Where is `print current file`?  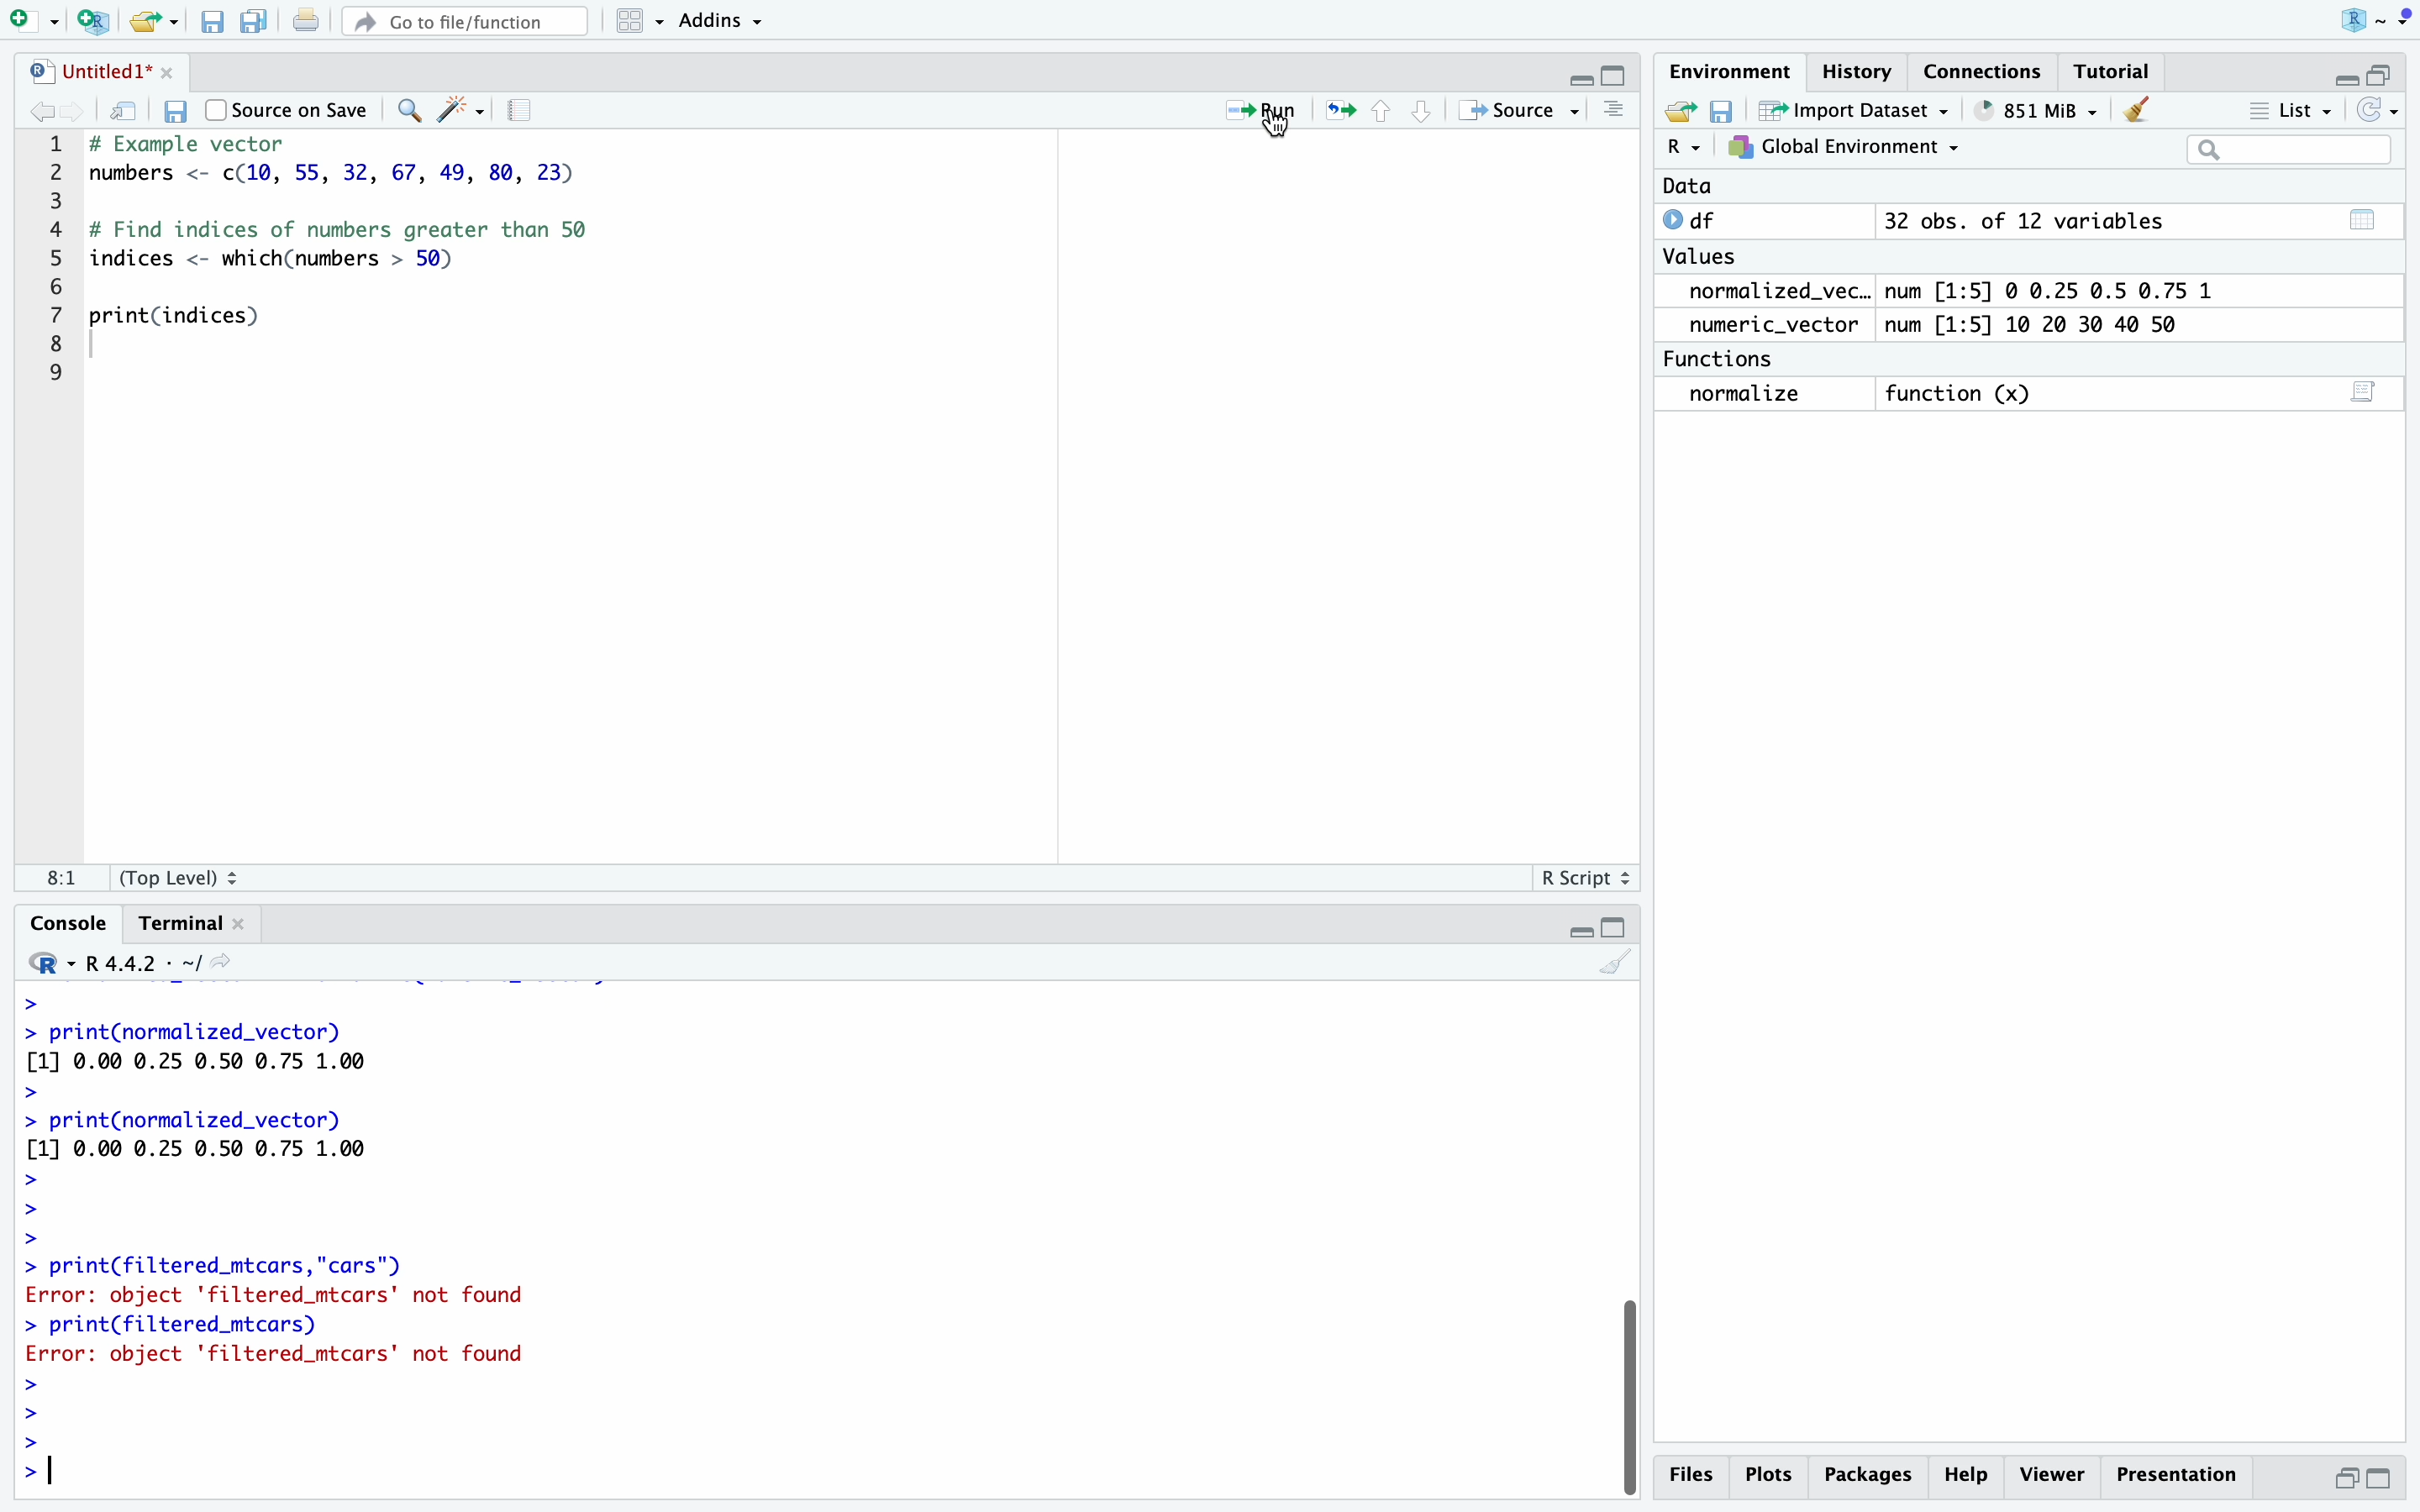
print current file is located at coordinates (306, 22).